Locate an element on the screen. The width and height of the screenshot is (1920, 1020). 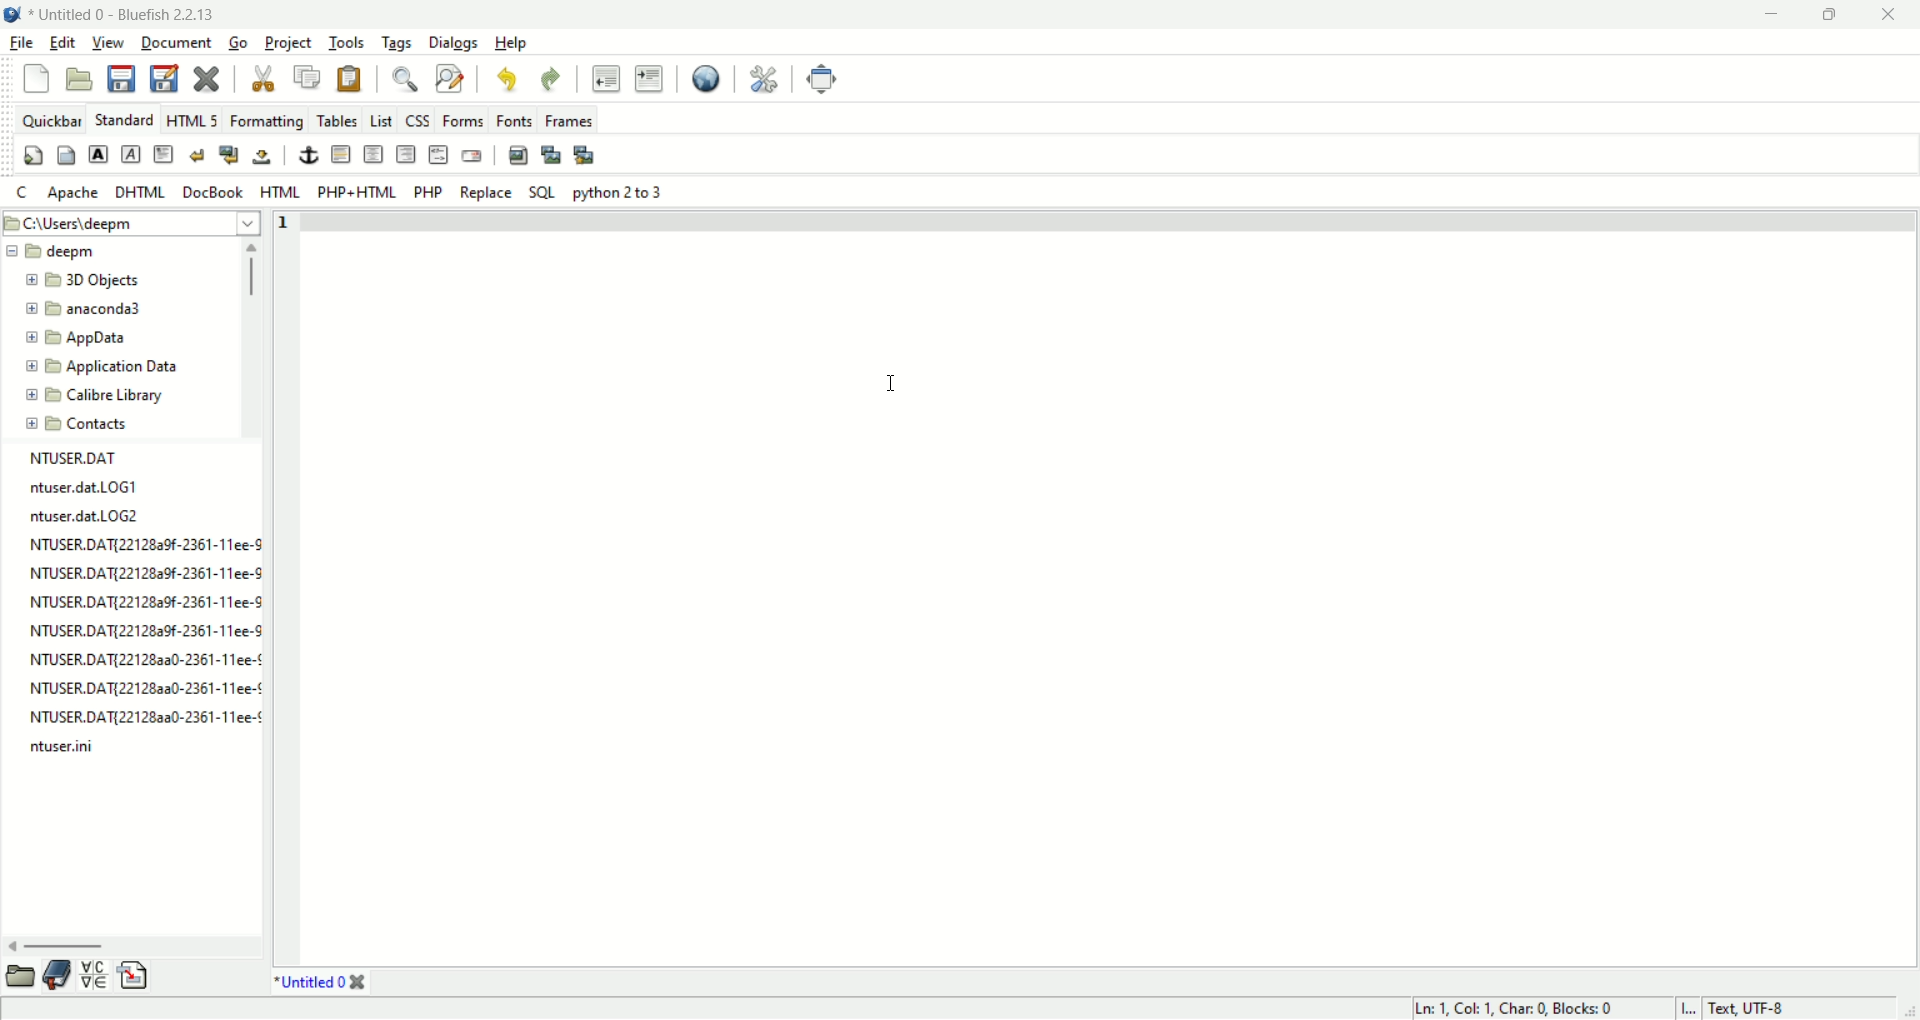
NTUSER.DAT{2212829f-2361-11ee-9 is located at coordinates (148, 545).